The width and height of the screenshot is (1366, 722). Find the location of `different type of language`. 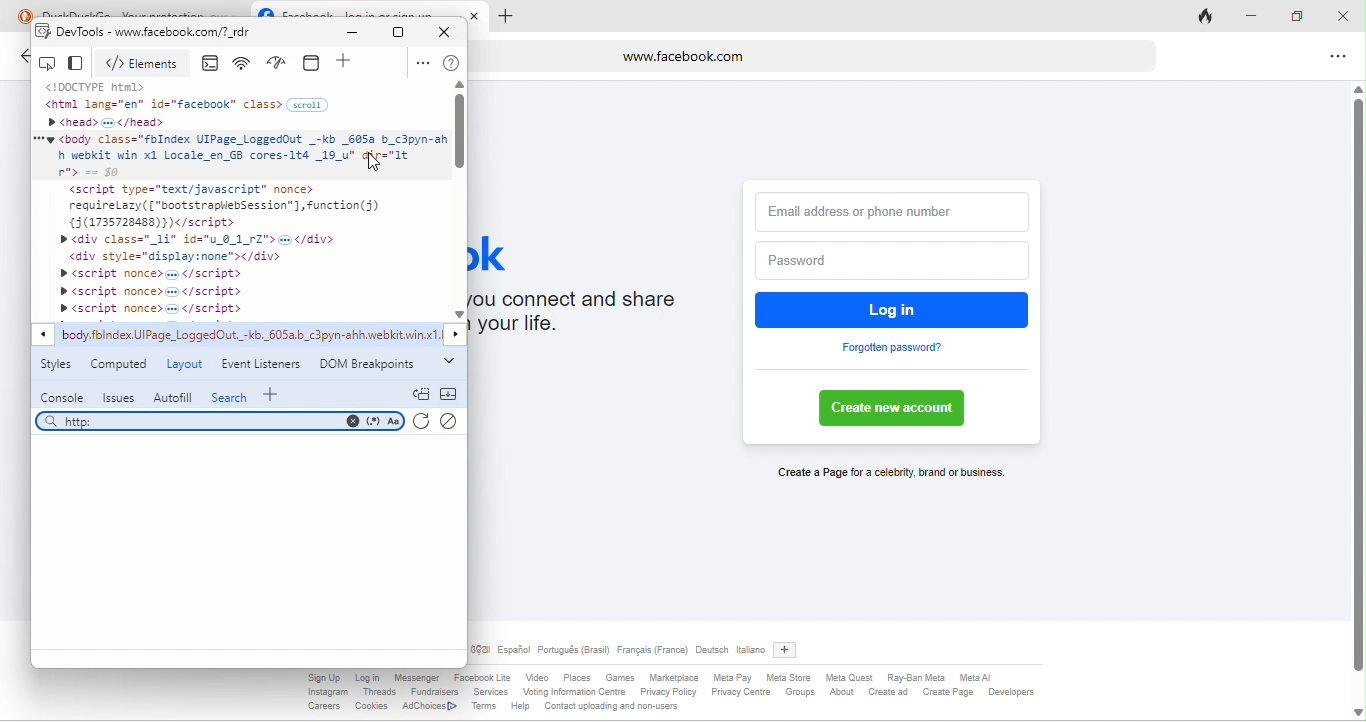

different type of language is located at coordinates (618, 652).